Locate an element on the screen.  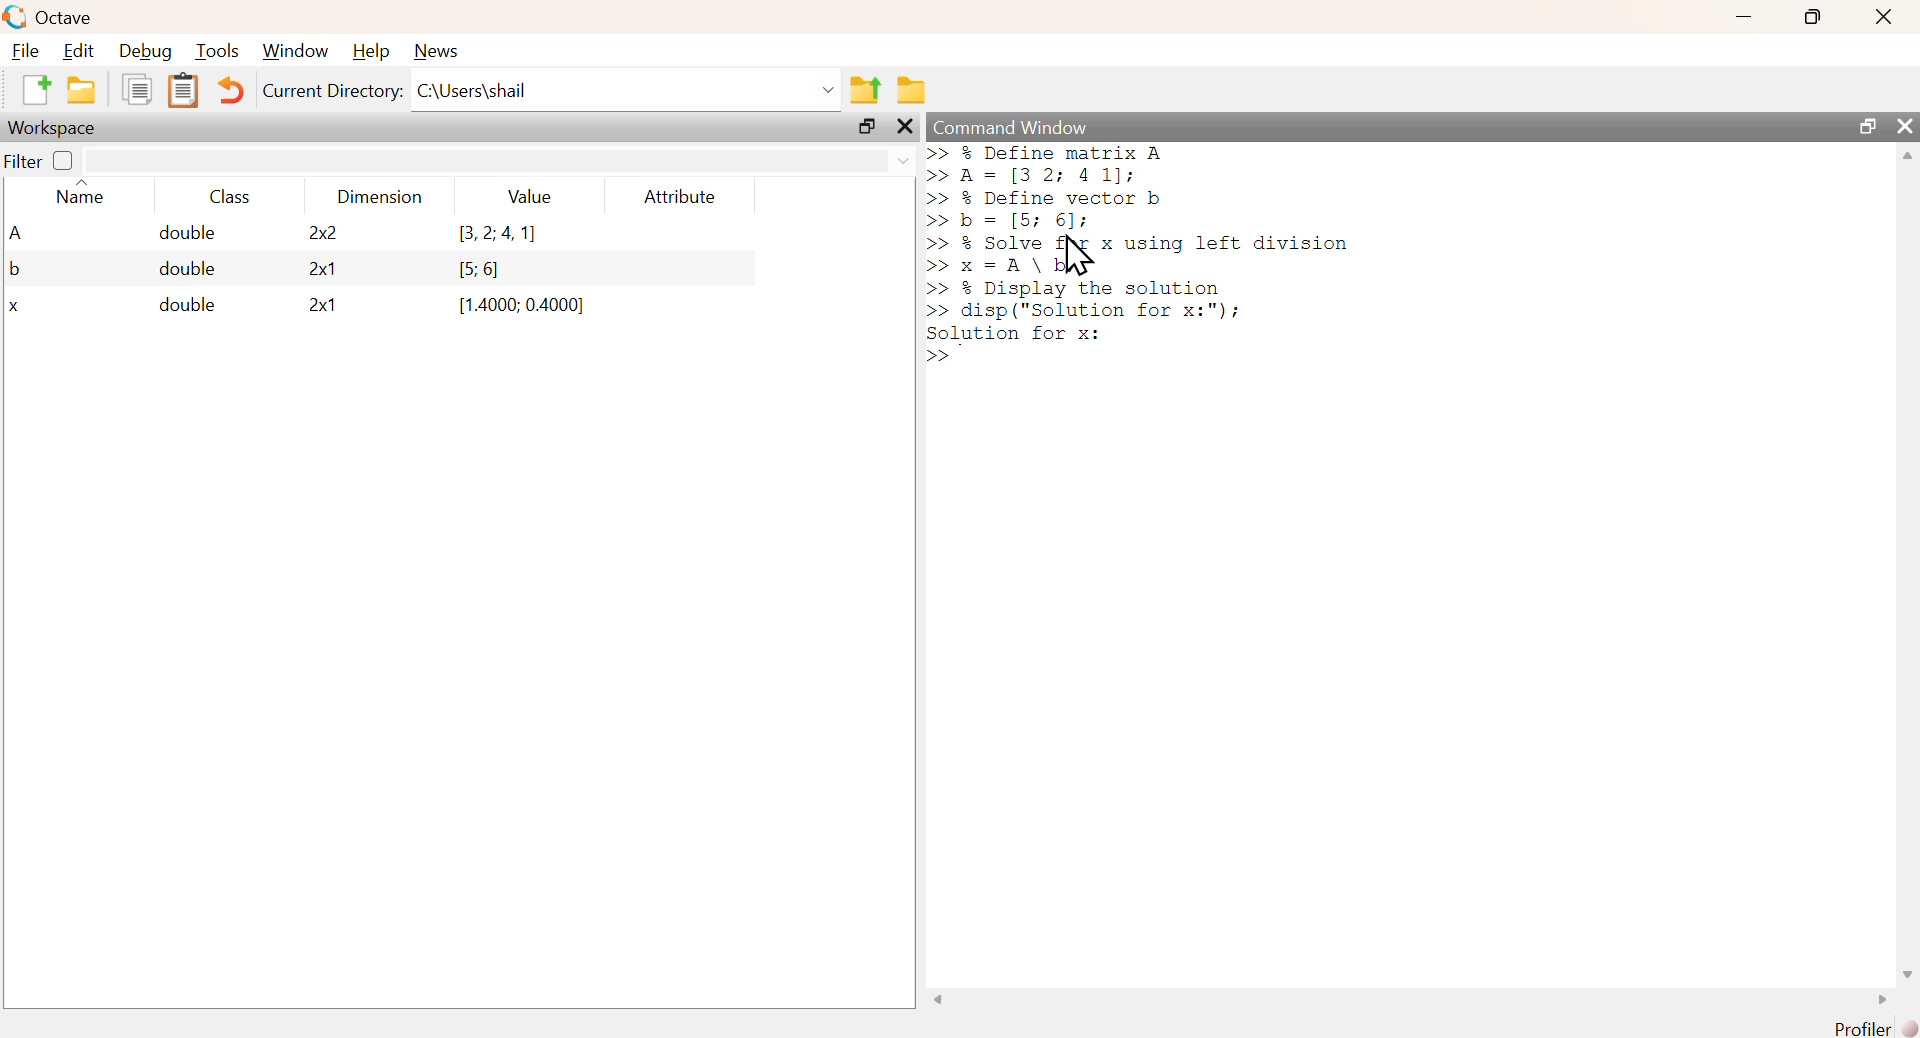
double is located at coordinates (177, 307).